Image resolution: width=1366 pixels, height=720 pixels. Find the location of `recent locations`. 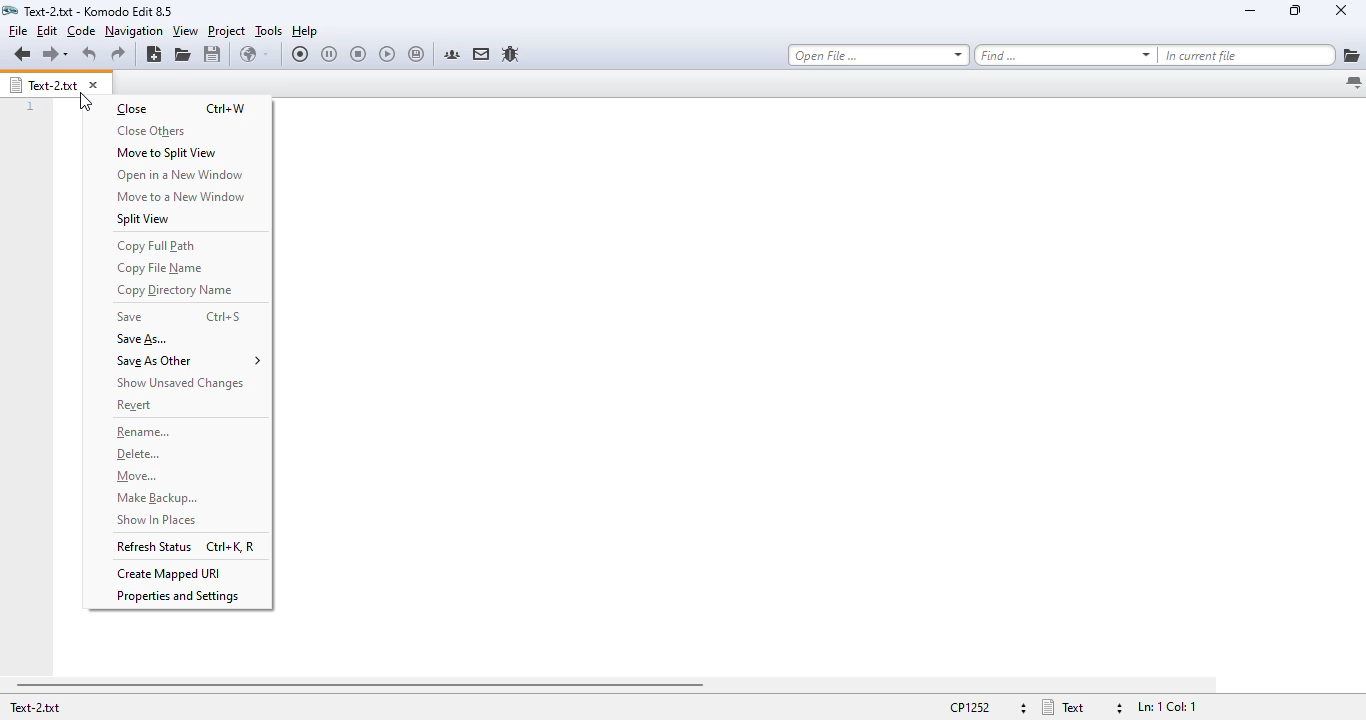

recent locations is located at coordinates (67, 55).